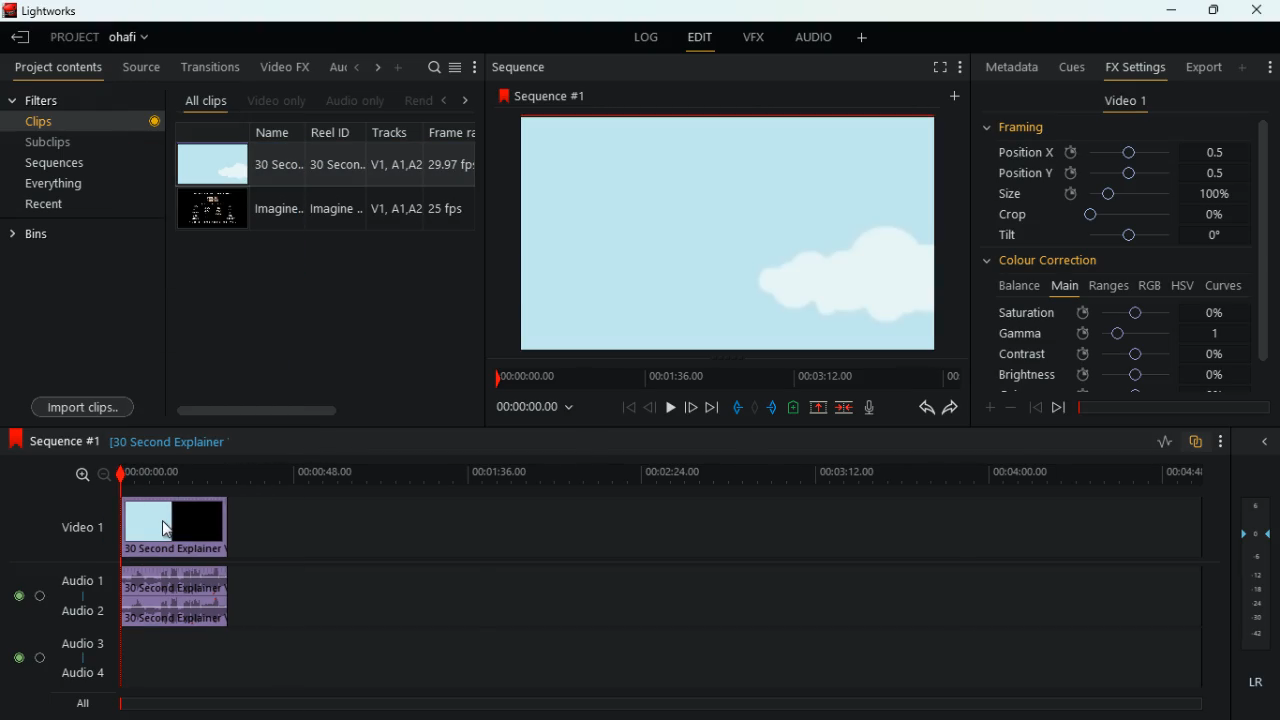 This screenshot has width=1280, height=720. Describe the element at coordinates (214, 164) in the screenshot. I see `video` at that location.